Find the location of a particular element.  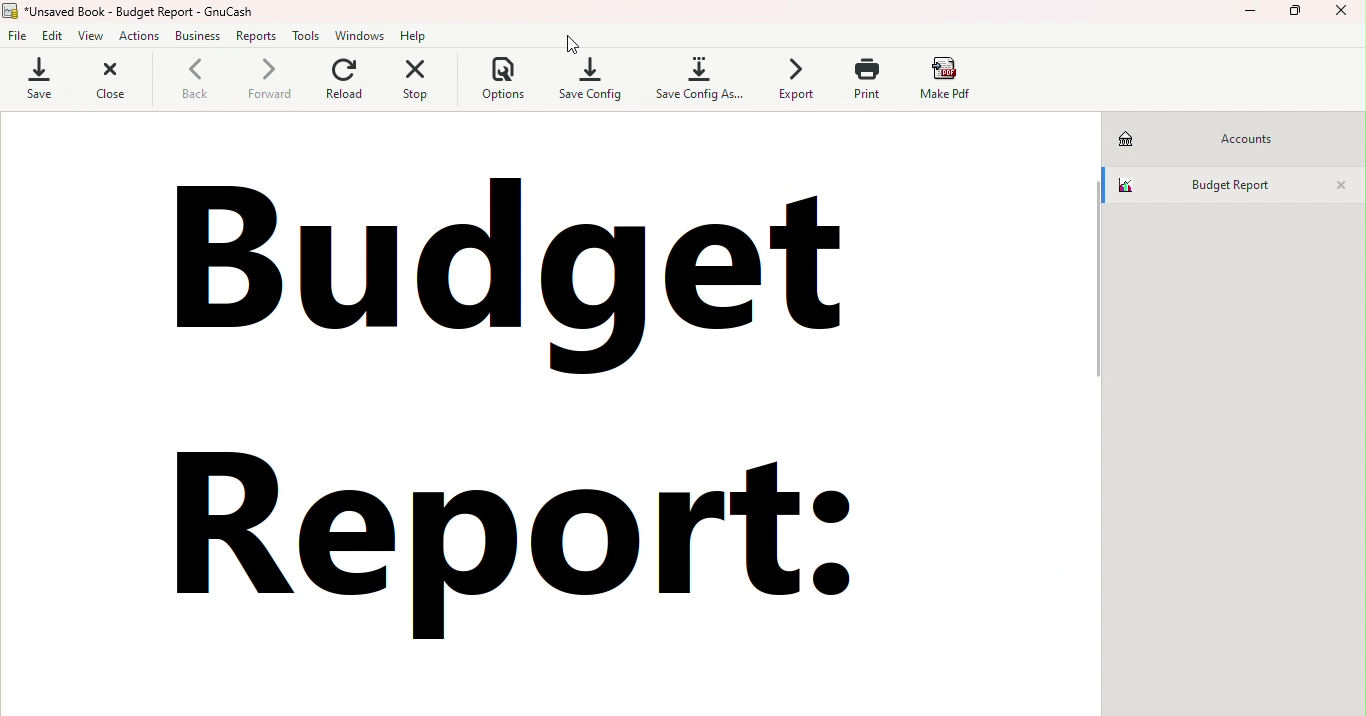

Print is located at coordinates (864, 80).